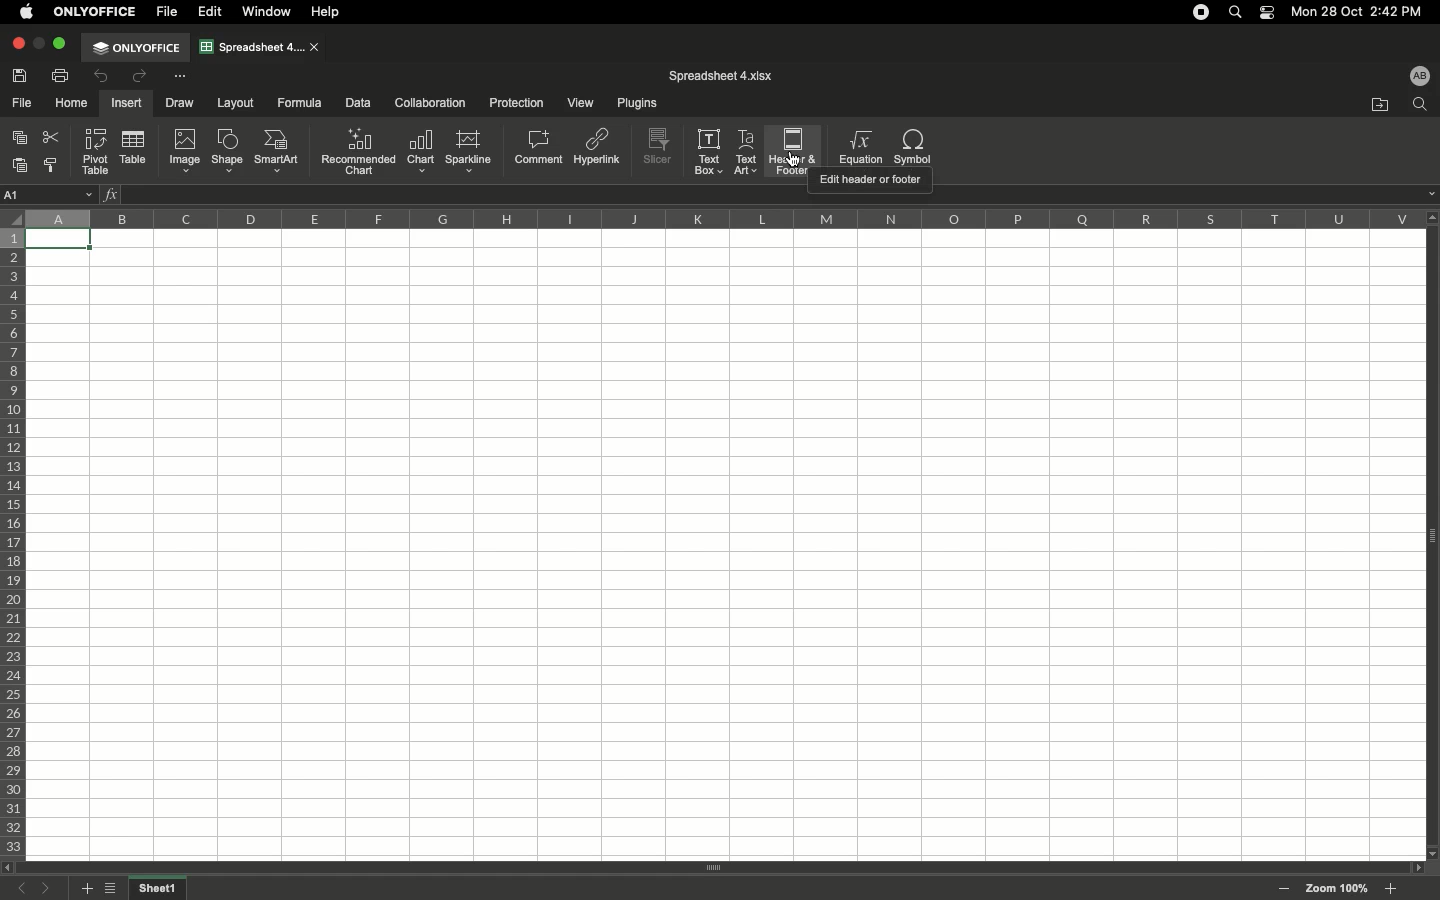 This screenshot has height=900, width=1440. Describe the element at coordinates (50, 193) in the screenshot. I see `Name manager` at that location.